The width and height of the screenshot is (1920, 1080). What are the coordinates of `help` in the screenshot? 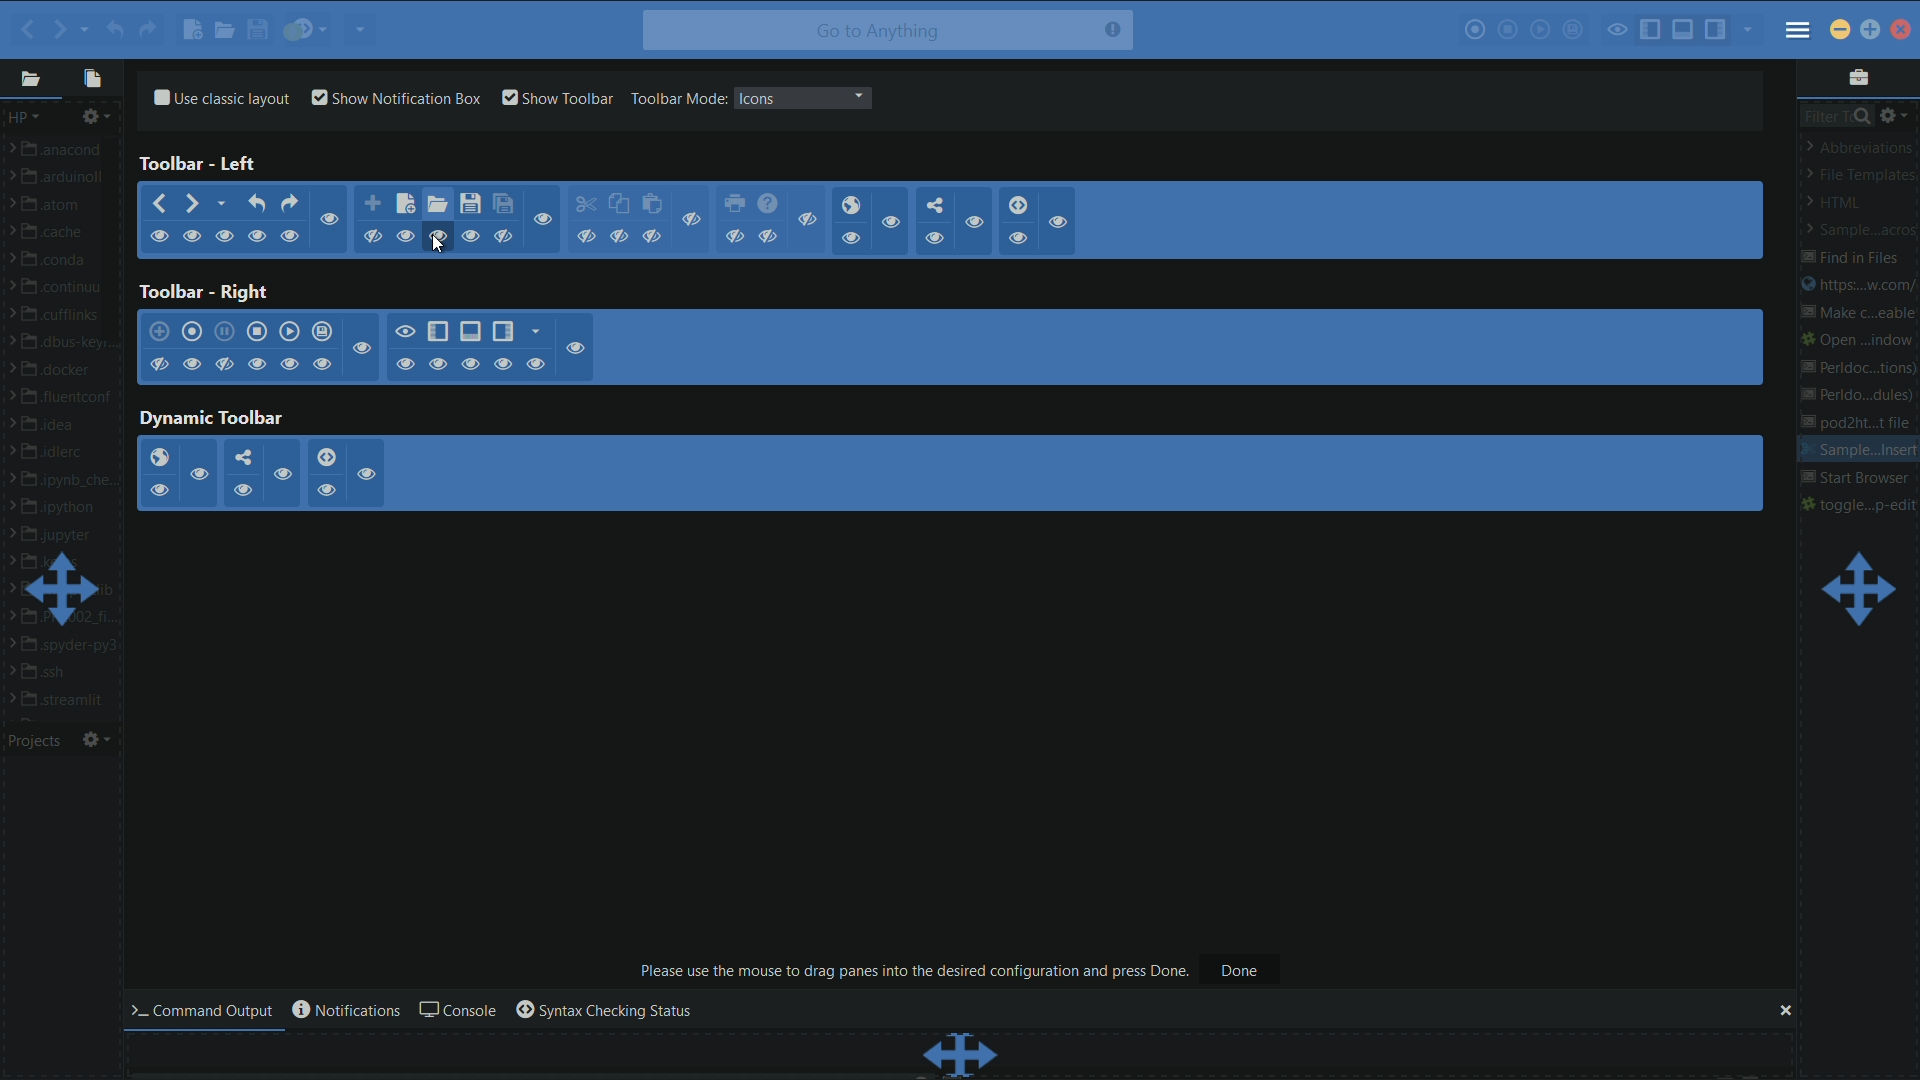 It's located at (768, 204).